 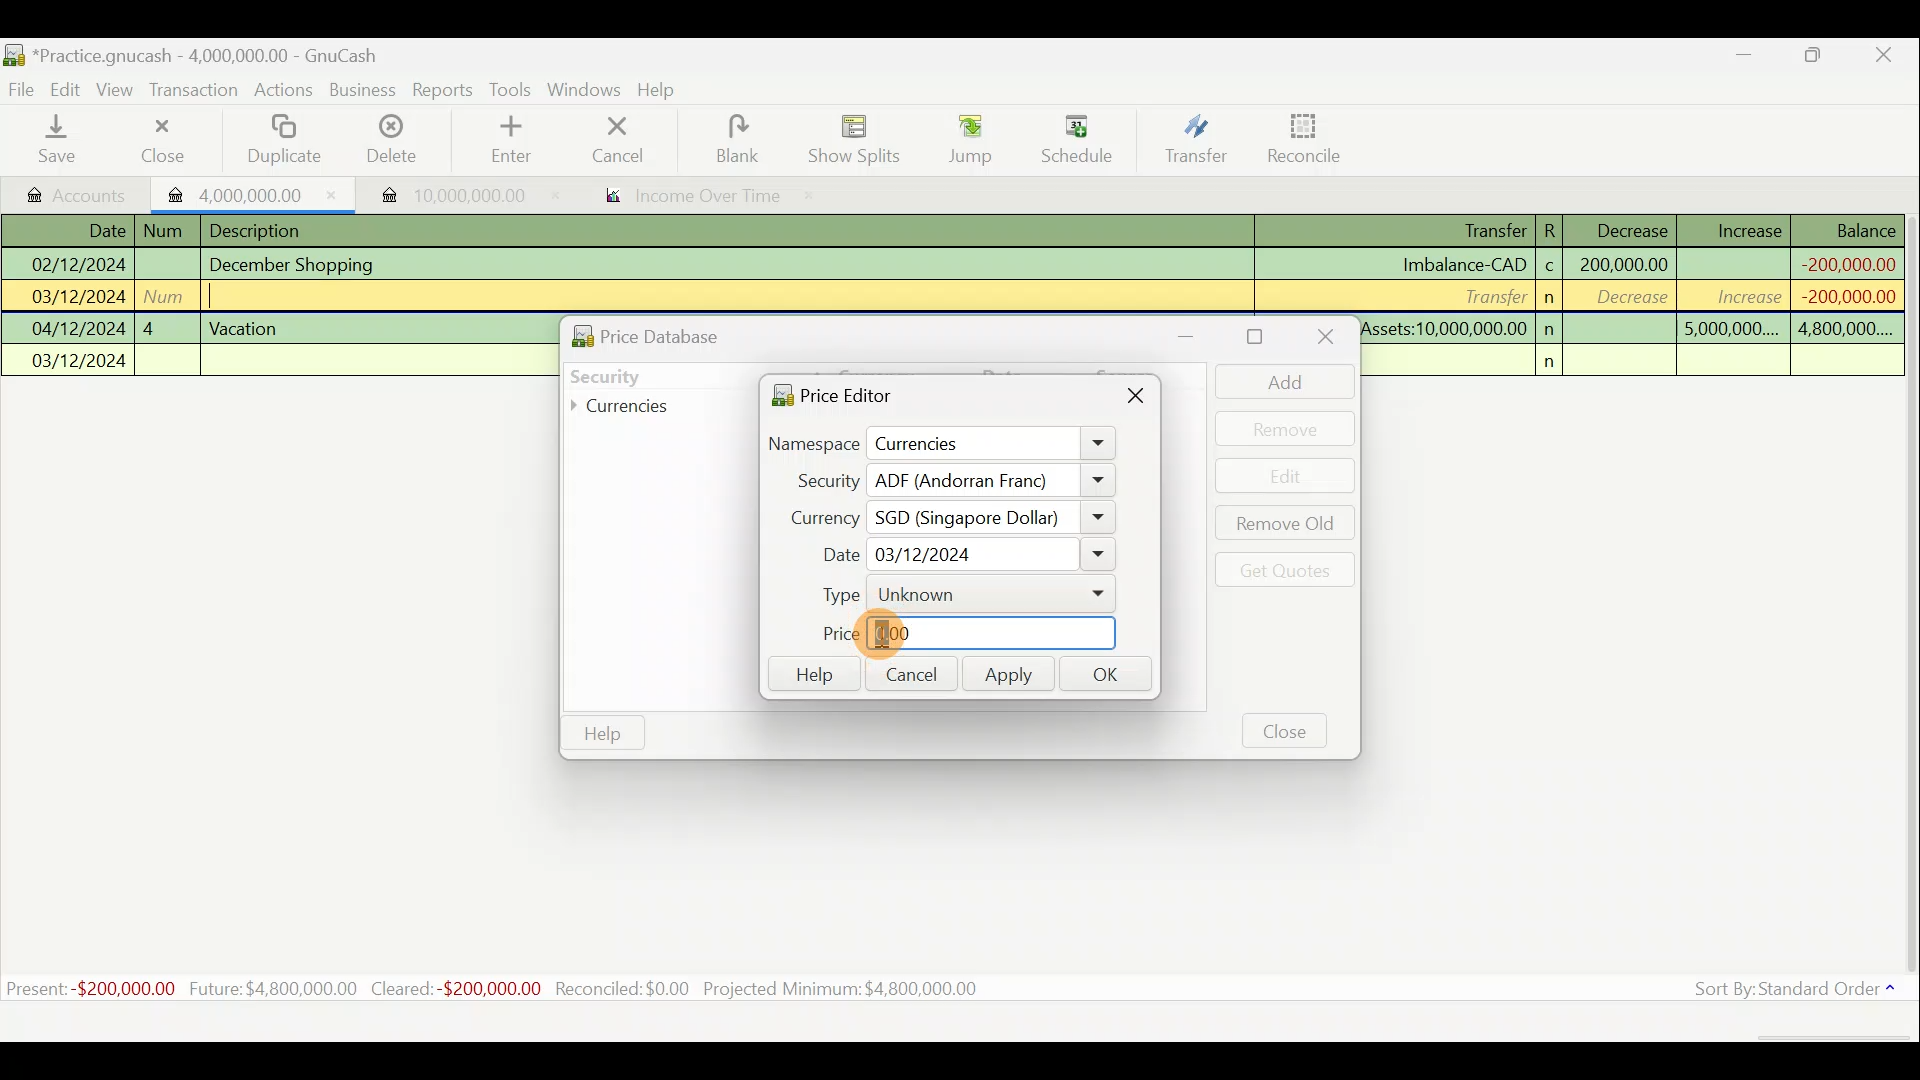 What do you see at coordinates (856, 139) in the screenshot?
I see `Show splits` at bounding box center [856, 139].